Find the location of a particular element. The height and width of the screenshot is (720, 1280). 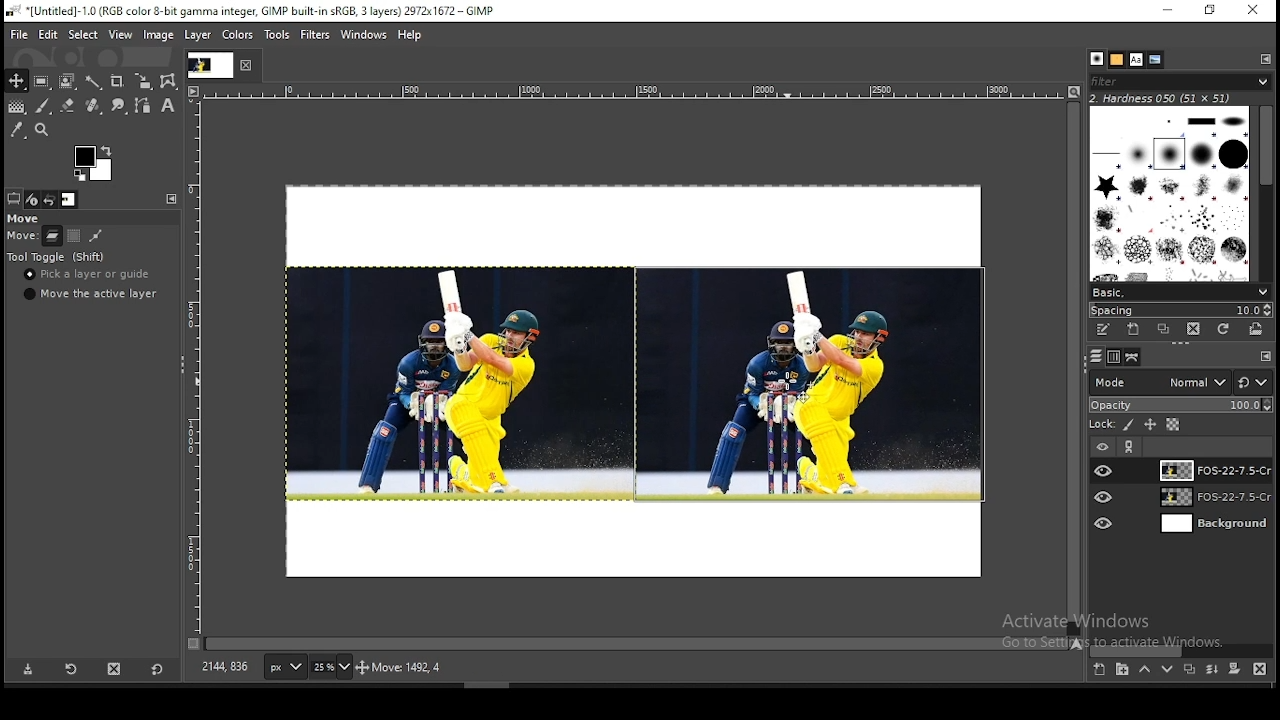

view is located at coordinates (119, 34).